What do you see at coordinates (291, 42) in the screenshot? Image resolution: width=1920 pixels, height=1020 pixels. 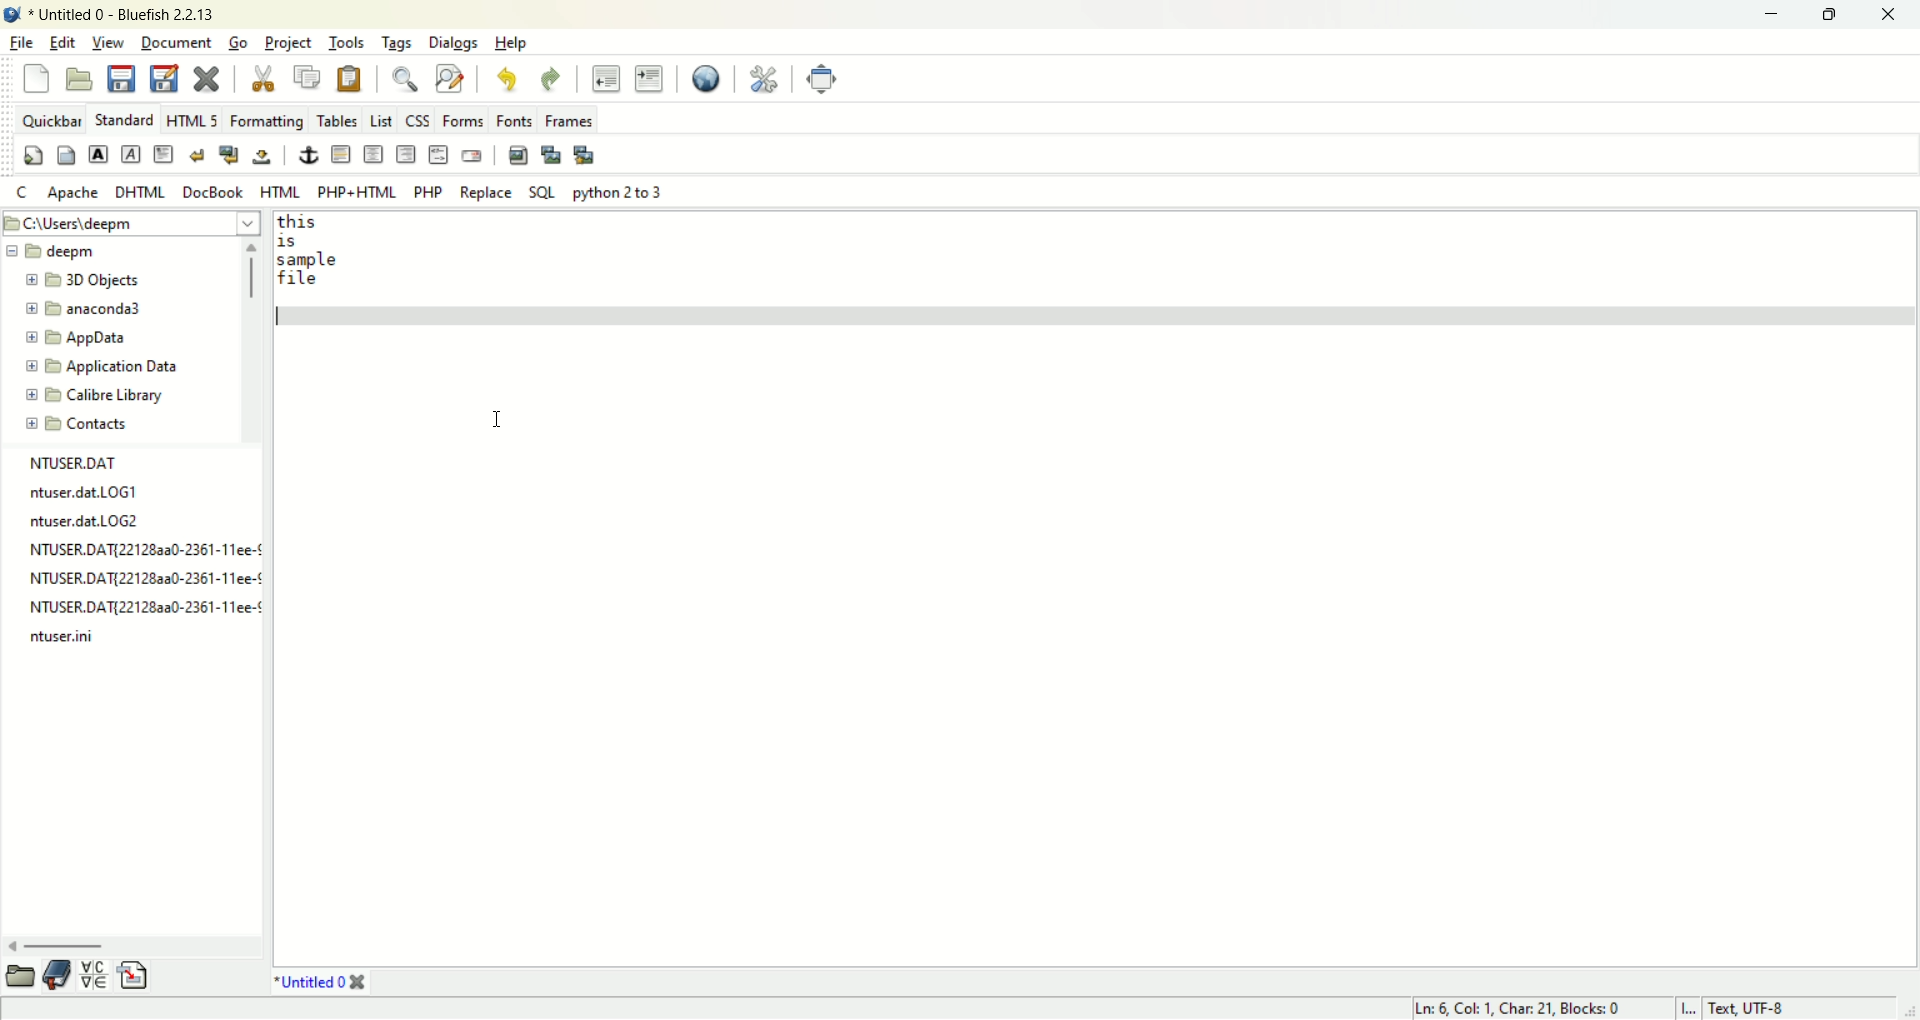 I see `project` at bounding box center [291, 42].